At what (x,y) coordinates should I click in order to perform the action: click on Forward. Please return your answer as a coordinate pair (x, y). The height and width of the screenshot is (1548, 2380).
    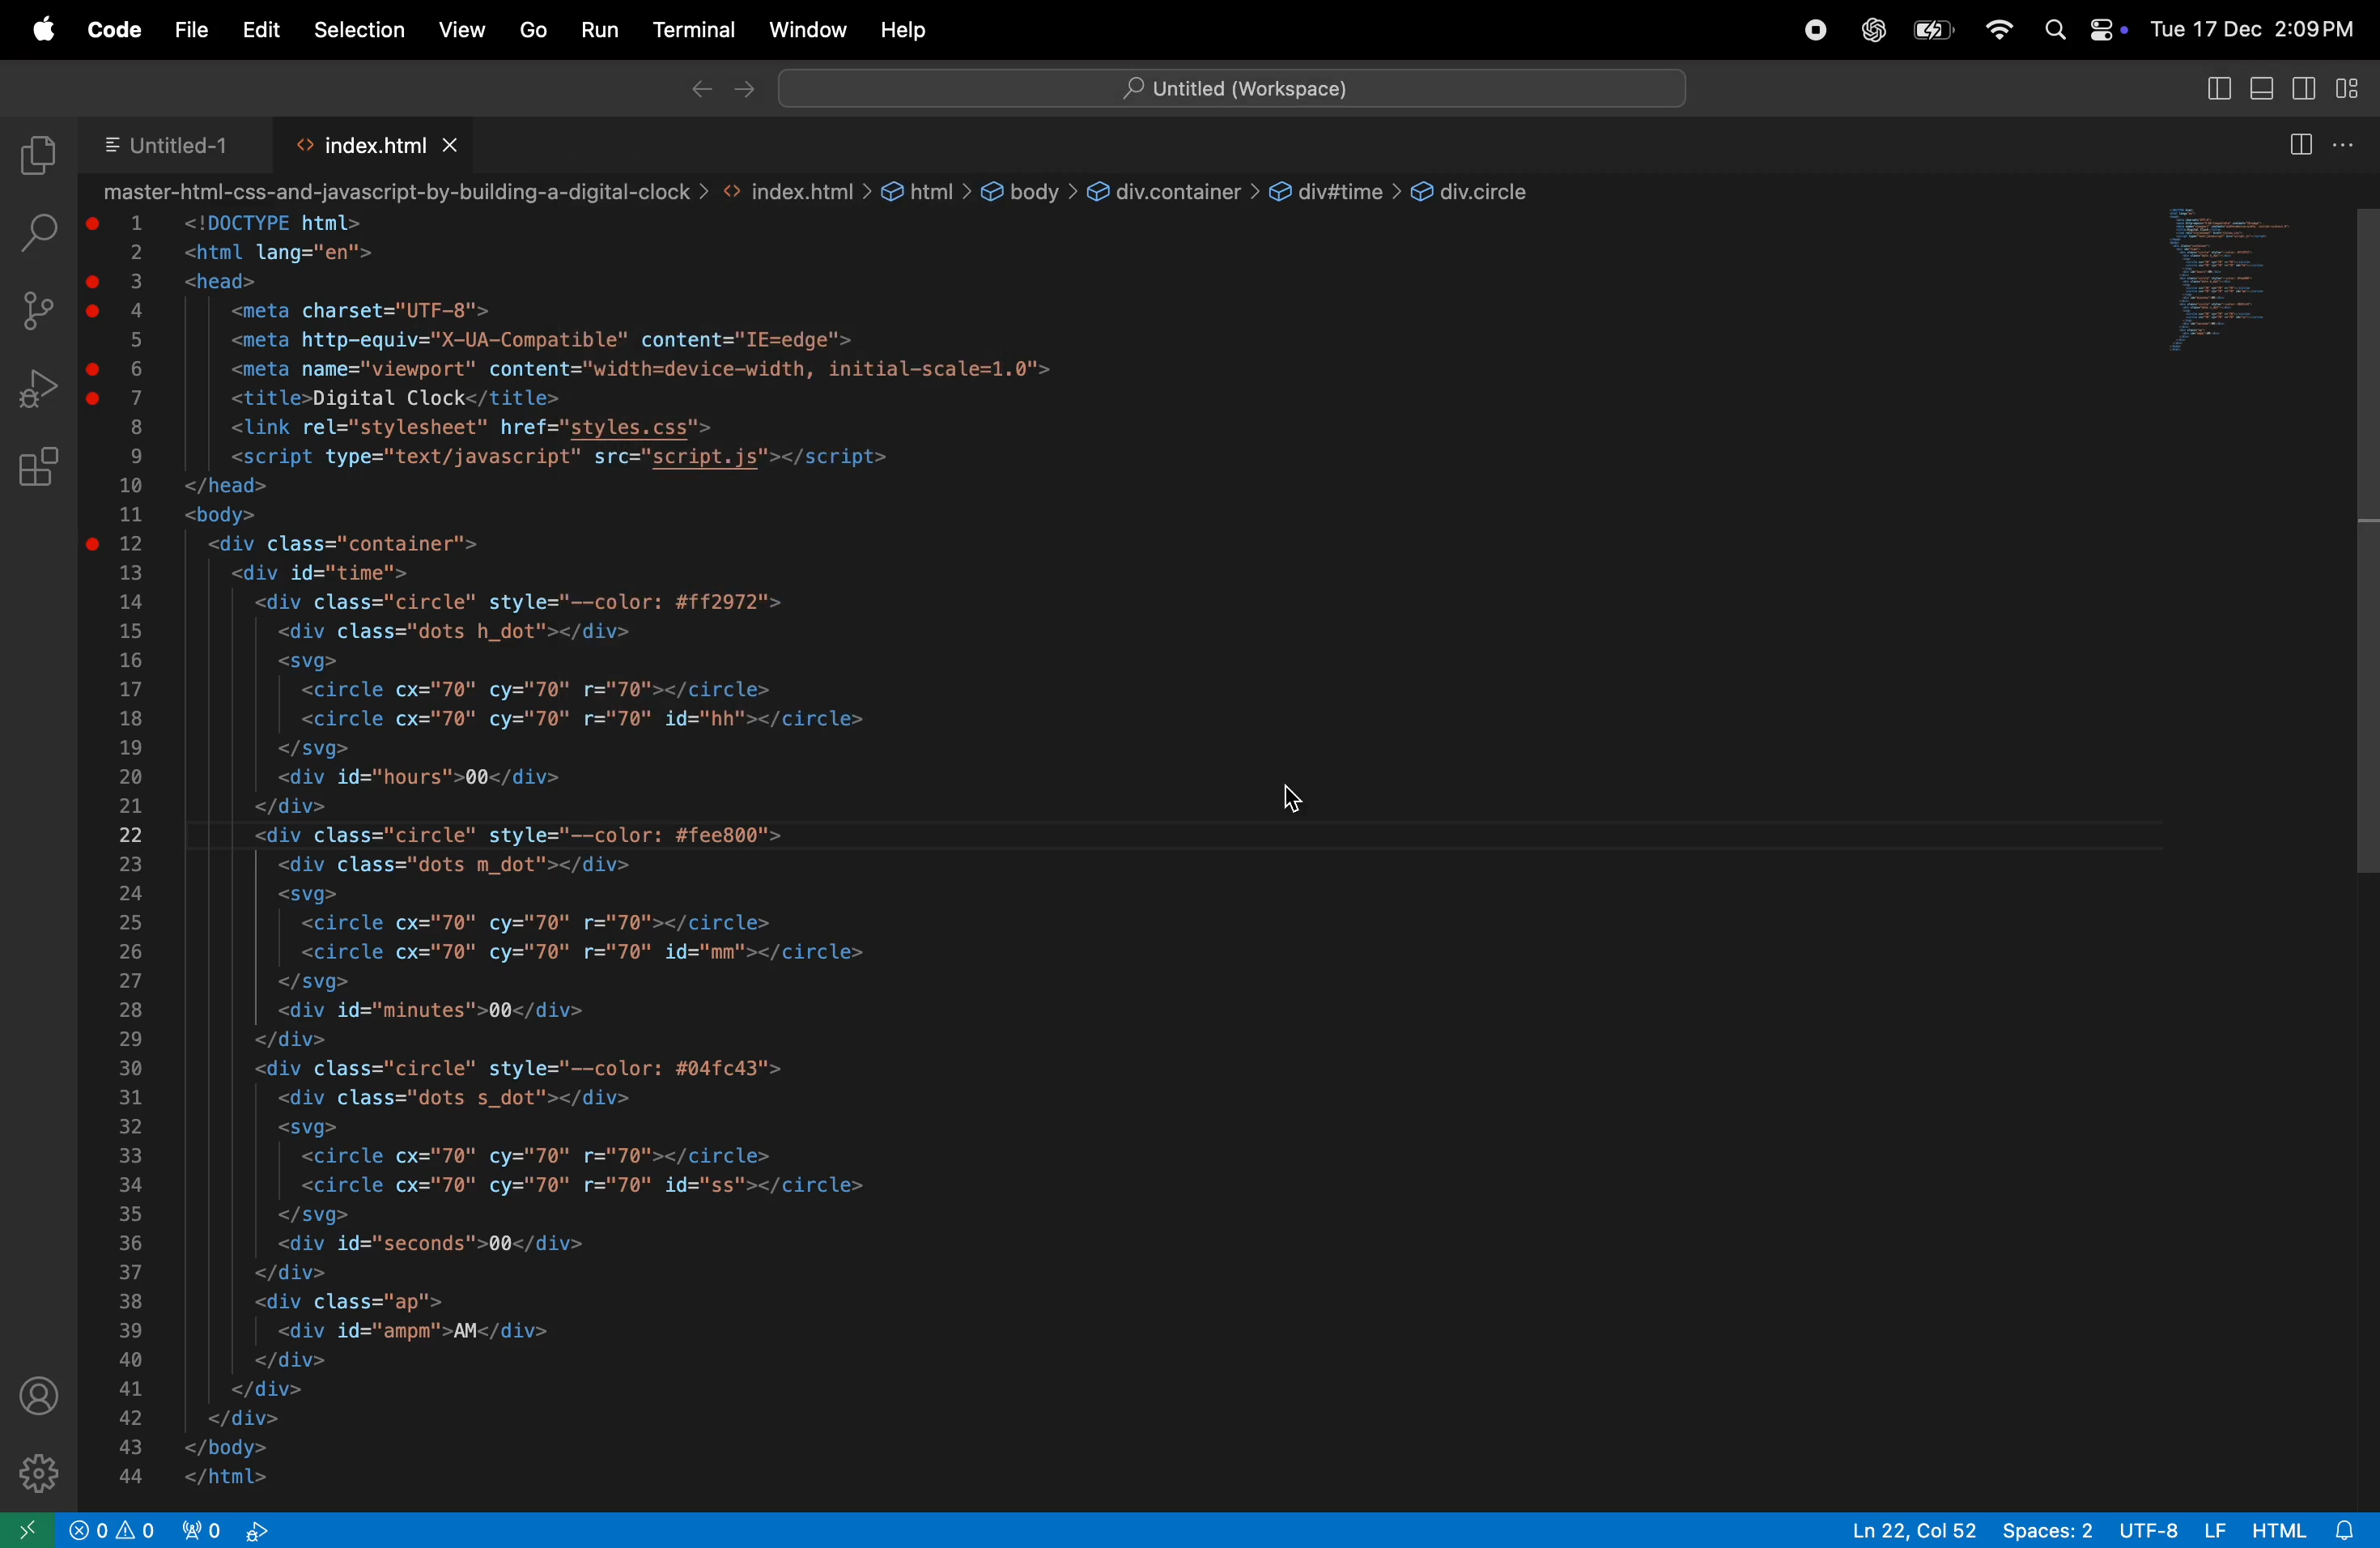
    Looking at the image, I should click on (745, 91).